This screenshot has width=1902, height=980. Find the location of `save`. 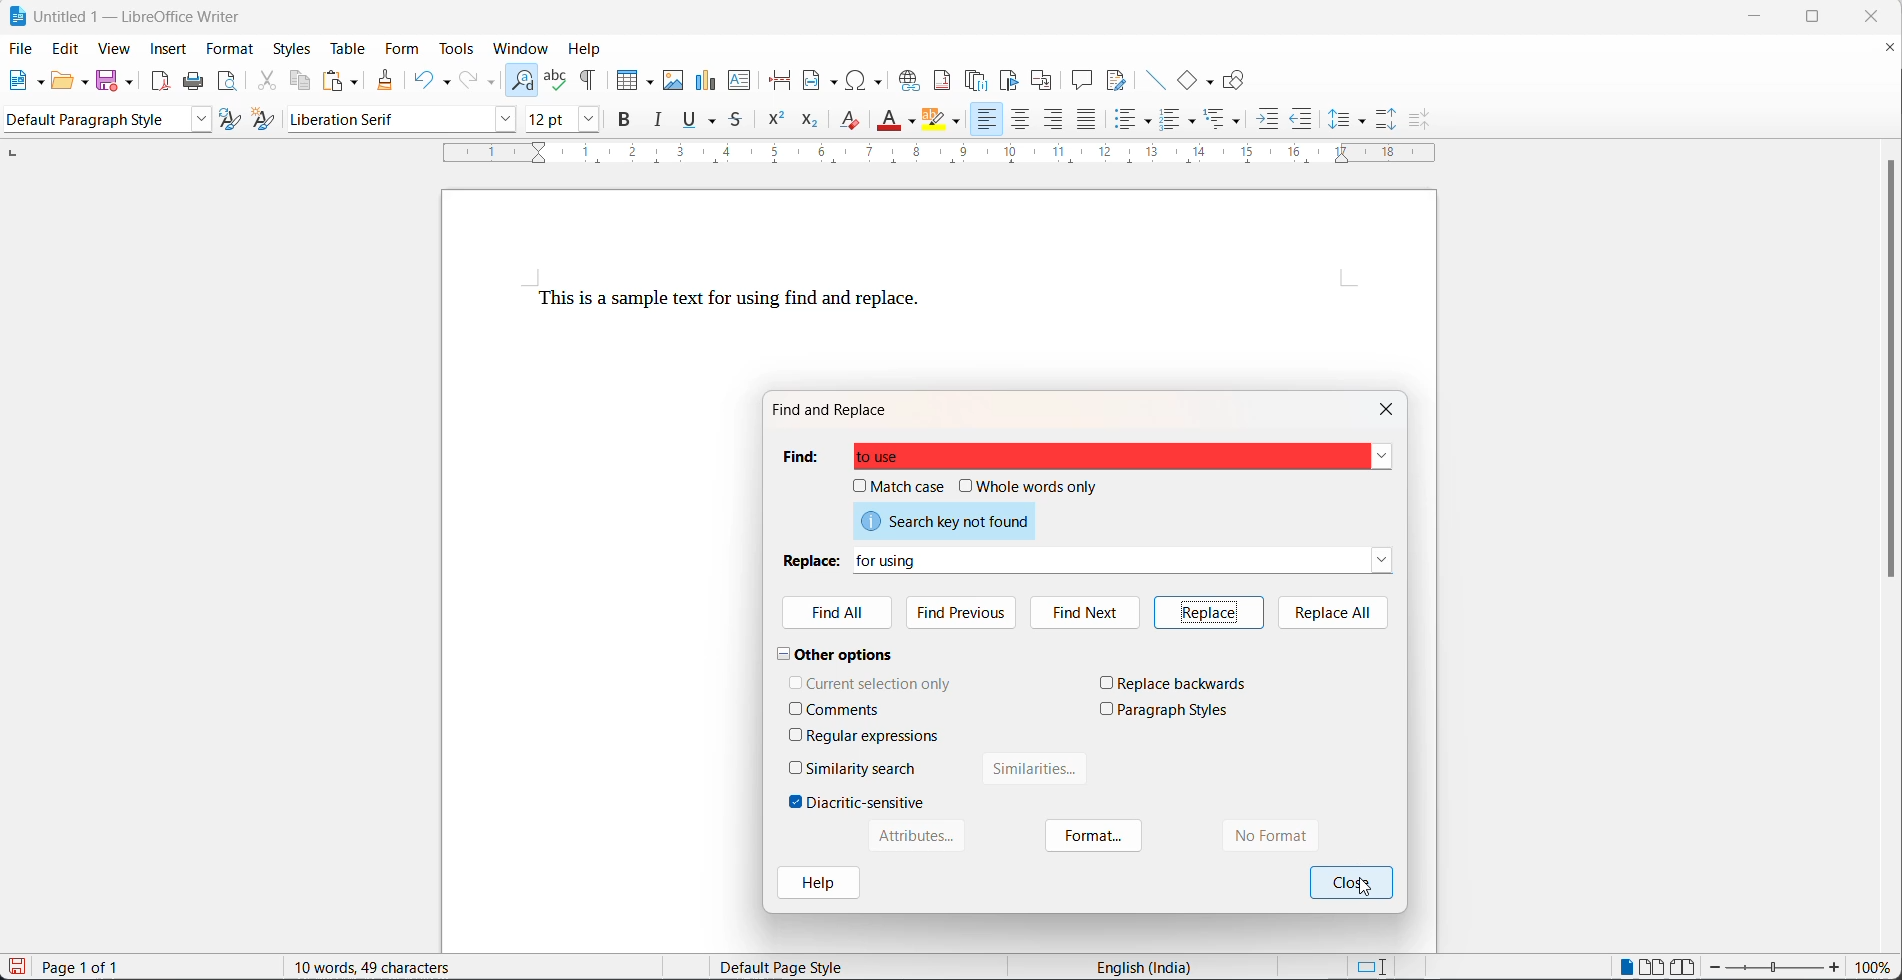

save is located at coordinates (108, 79).